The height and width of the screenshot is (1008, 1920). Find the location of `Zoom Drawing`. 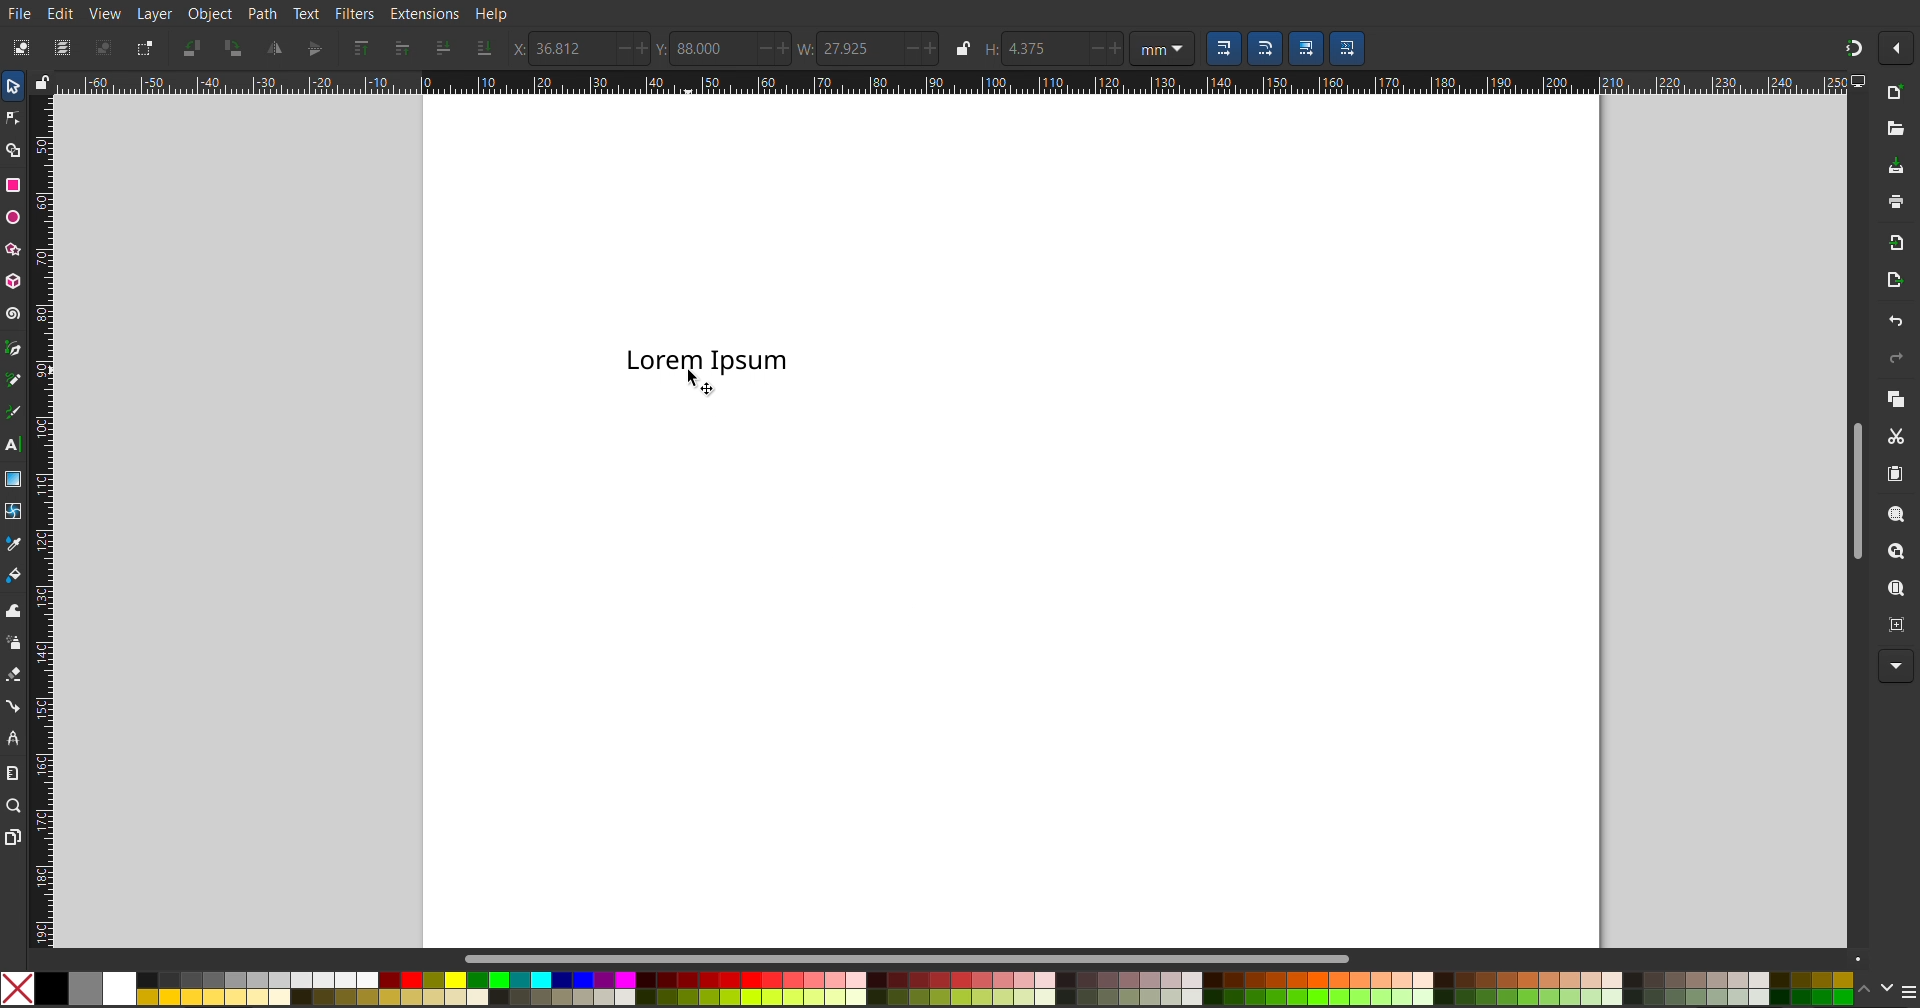

Zoom Drawing is located at coordinates (1891, 552).